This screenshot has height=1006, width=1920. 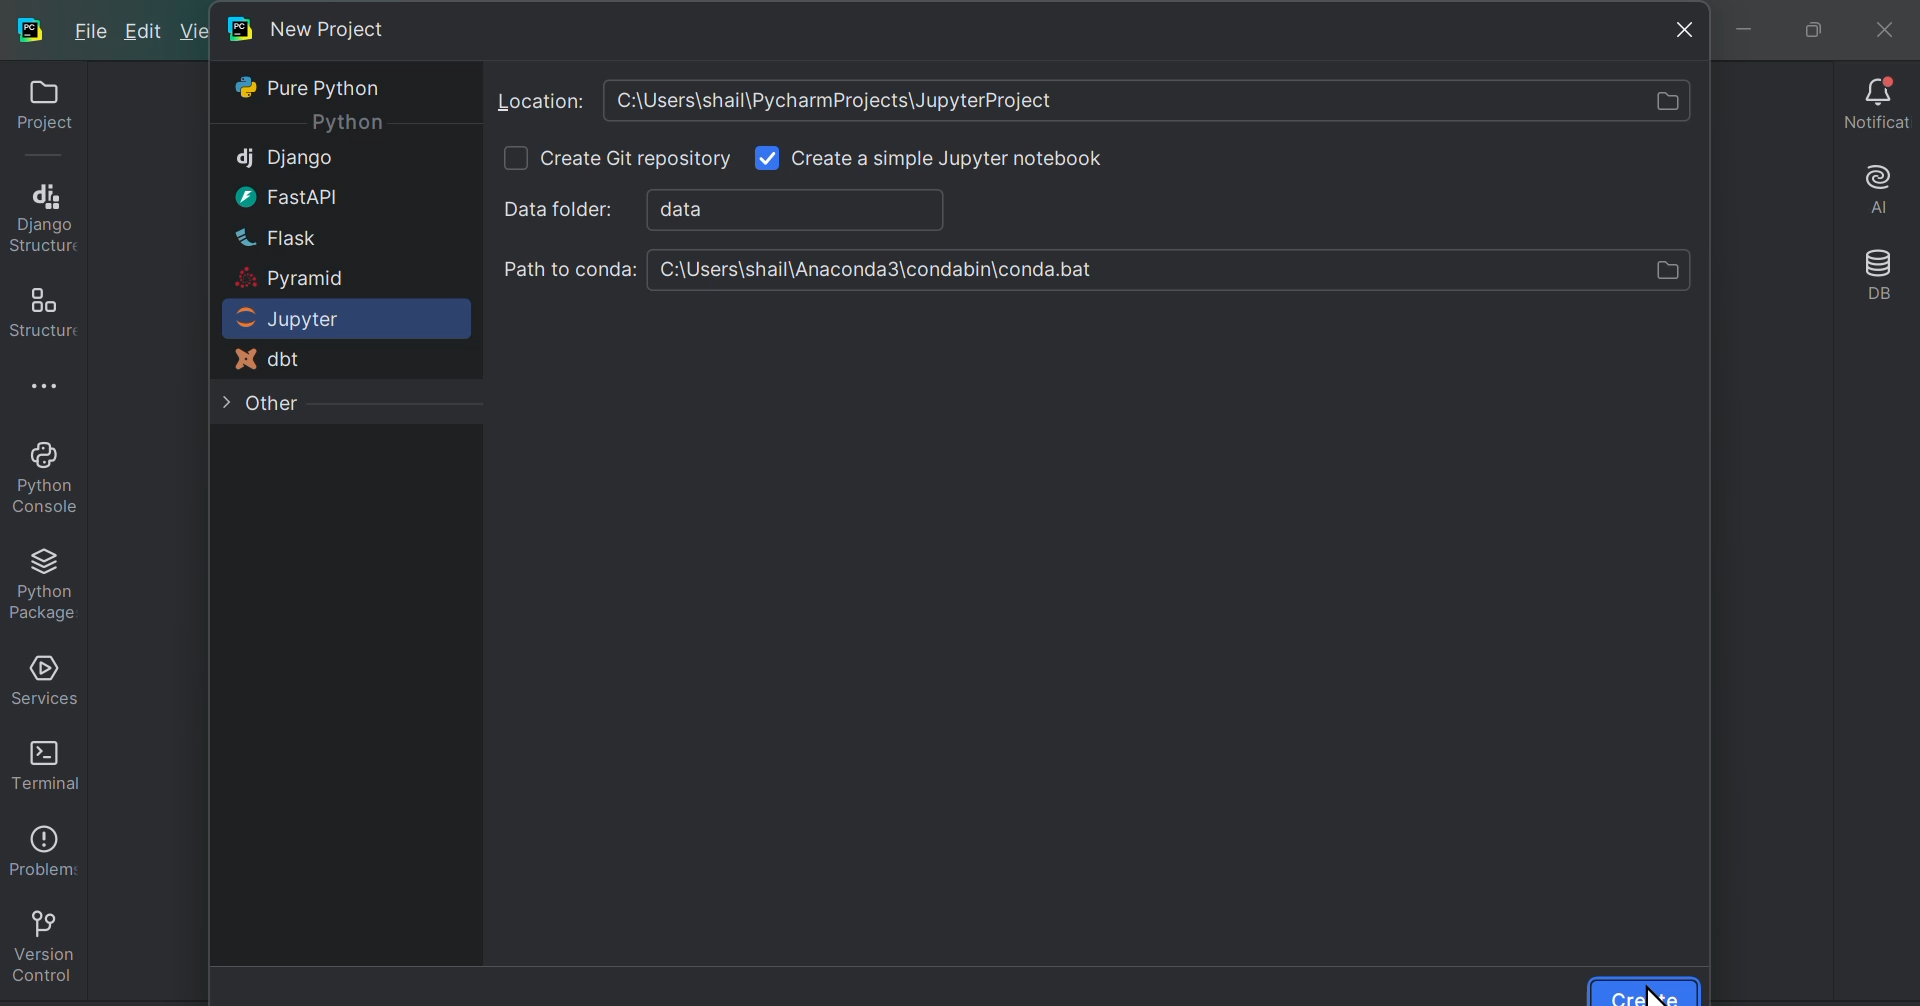 What do you see at coordinates (292, 277) in the screenshot?
I see `Pyramid` at bounding box center [292, 277].